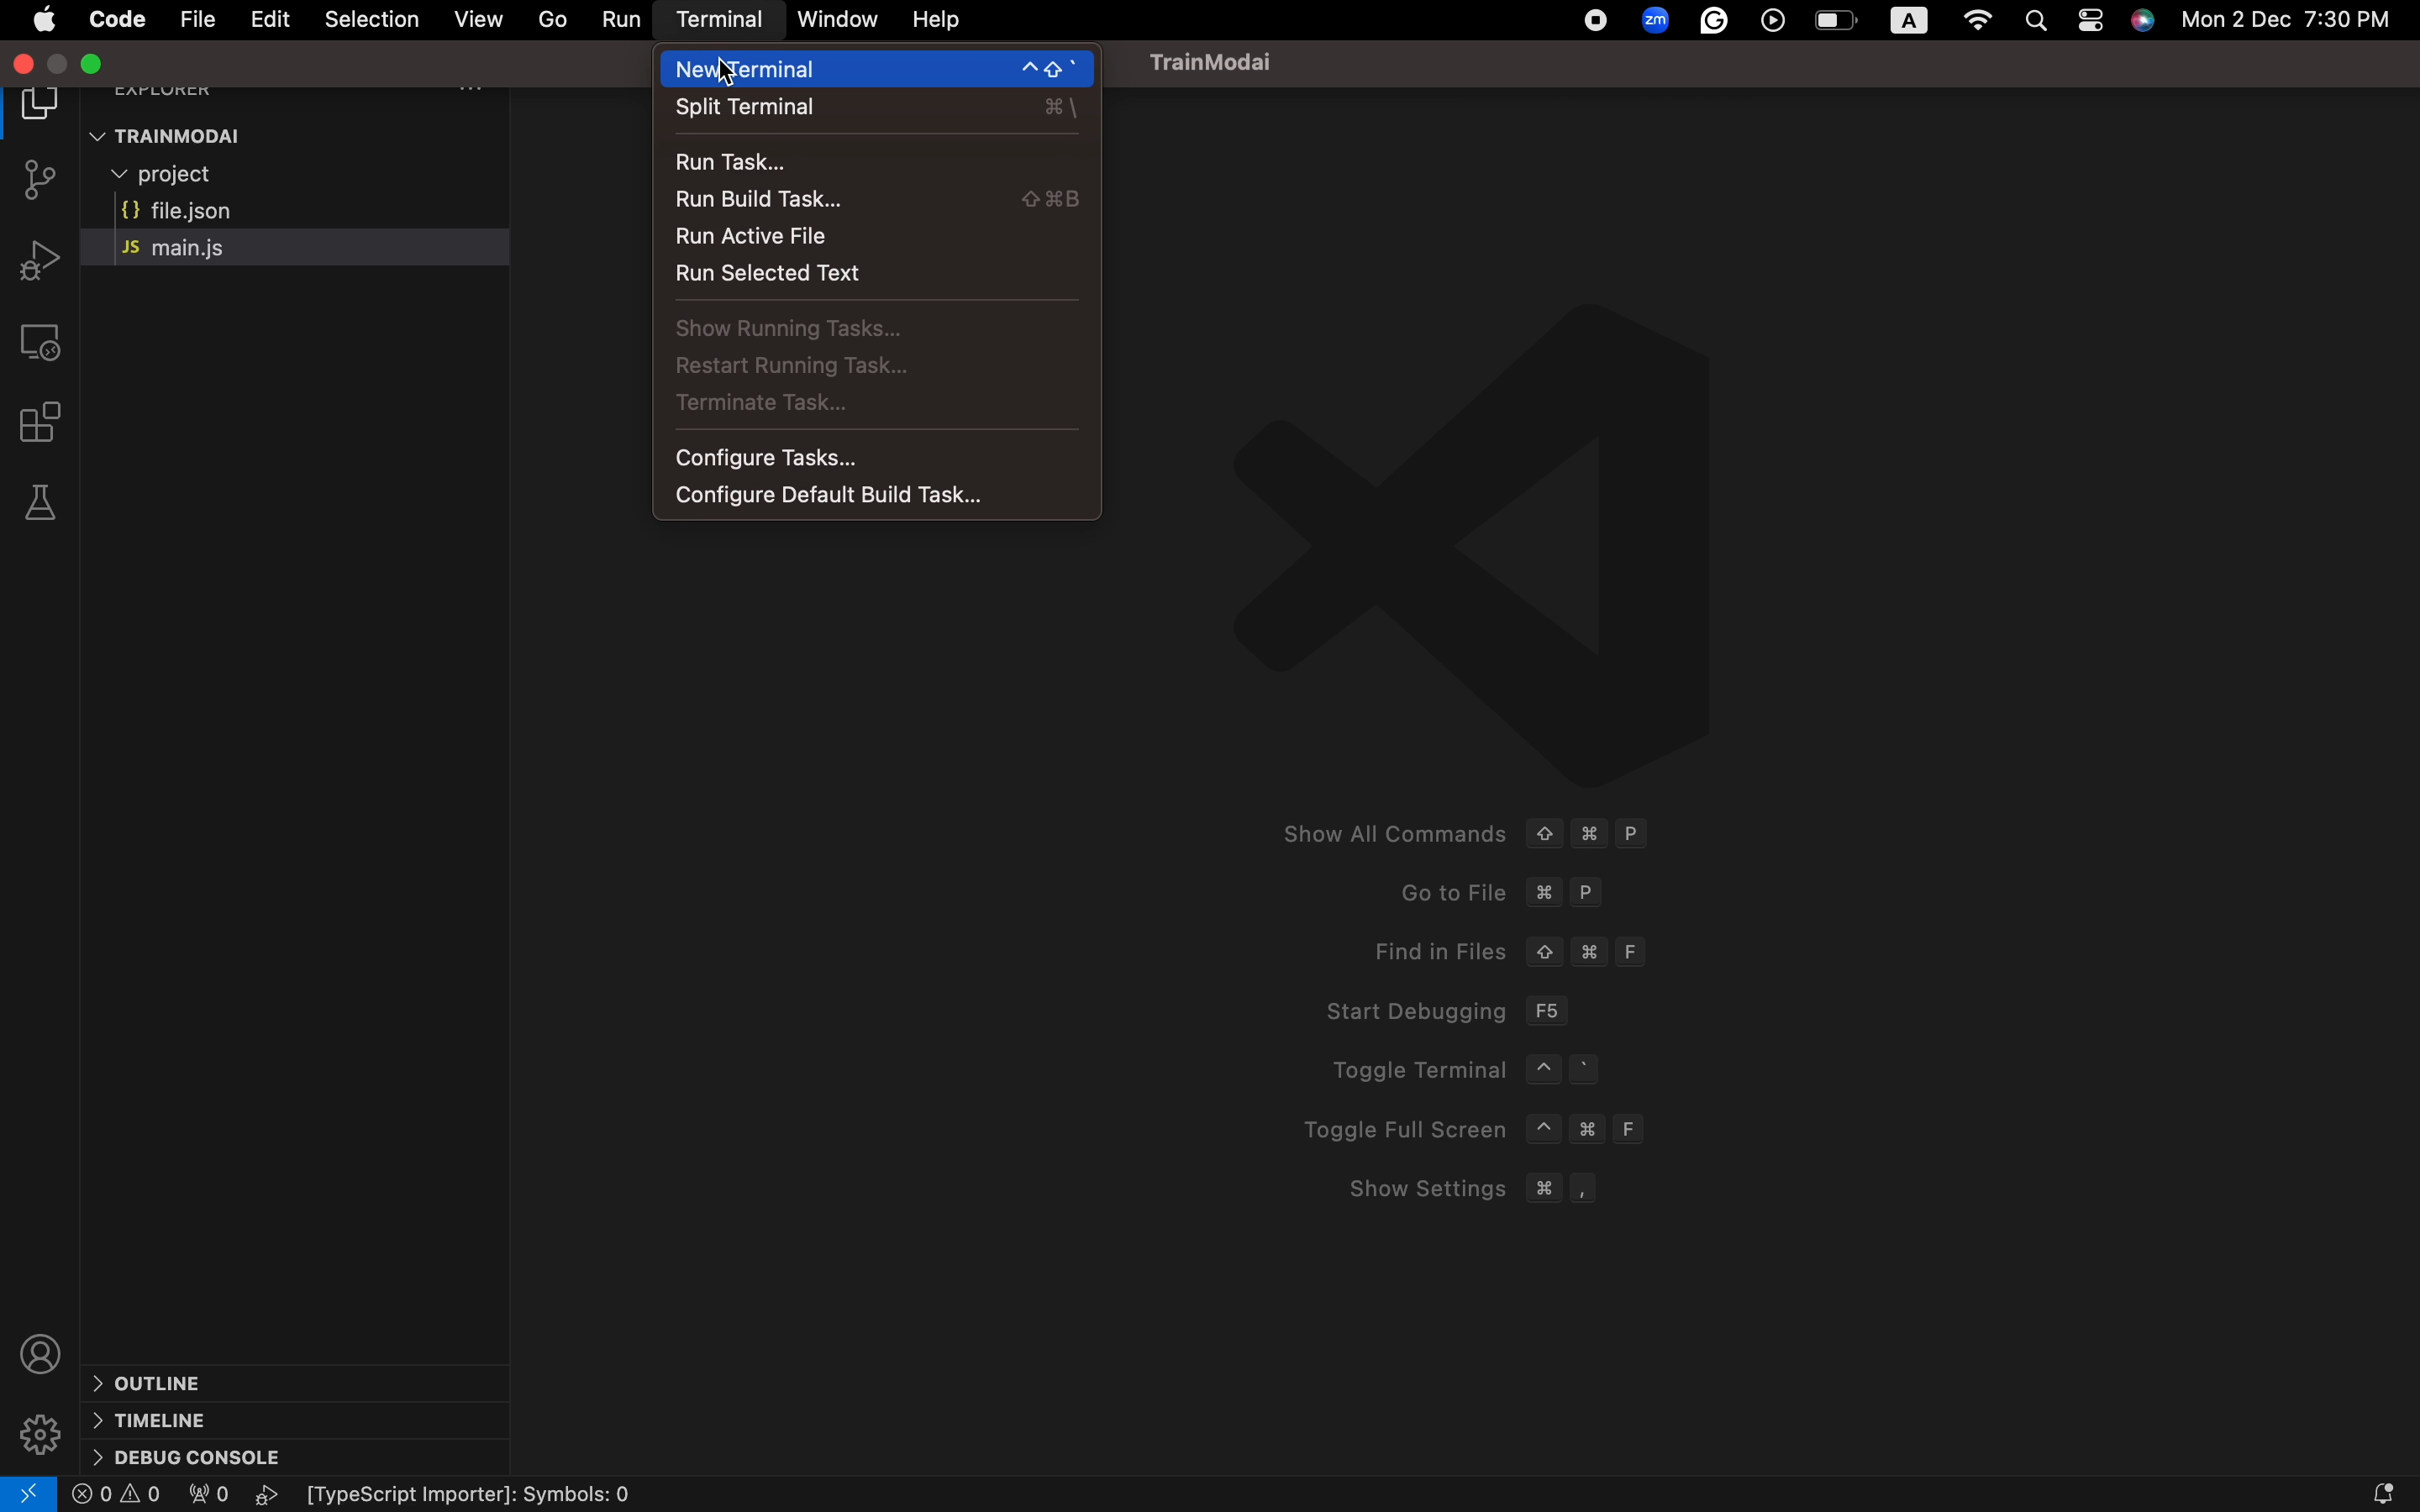 This screenshot has height=1512, width=2420. I want to click on projects, so click(224, 177).